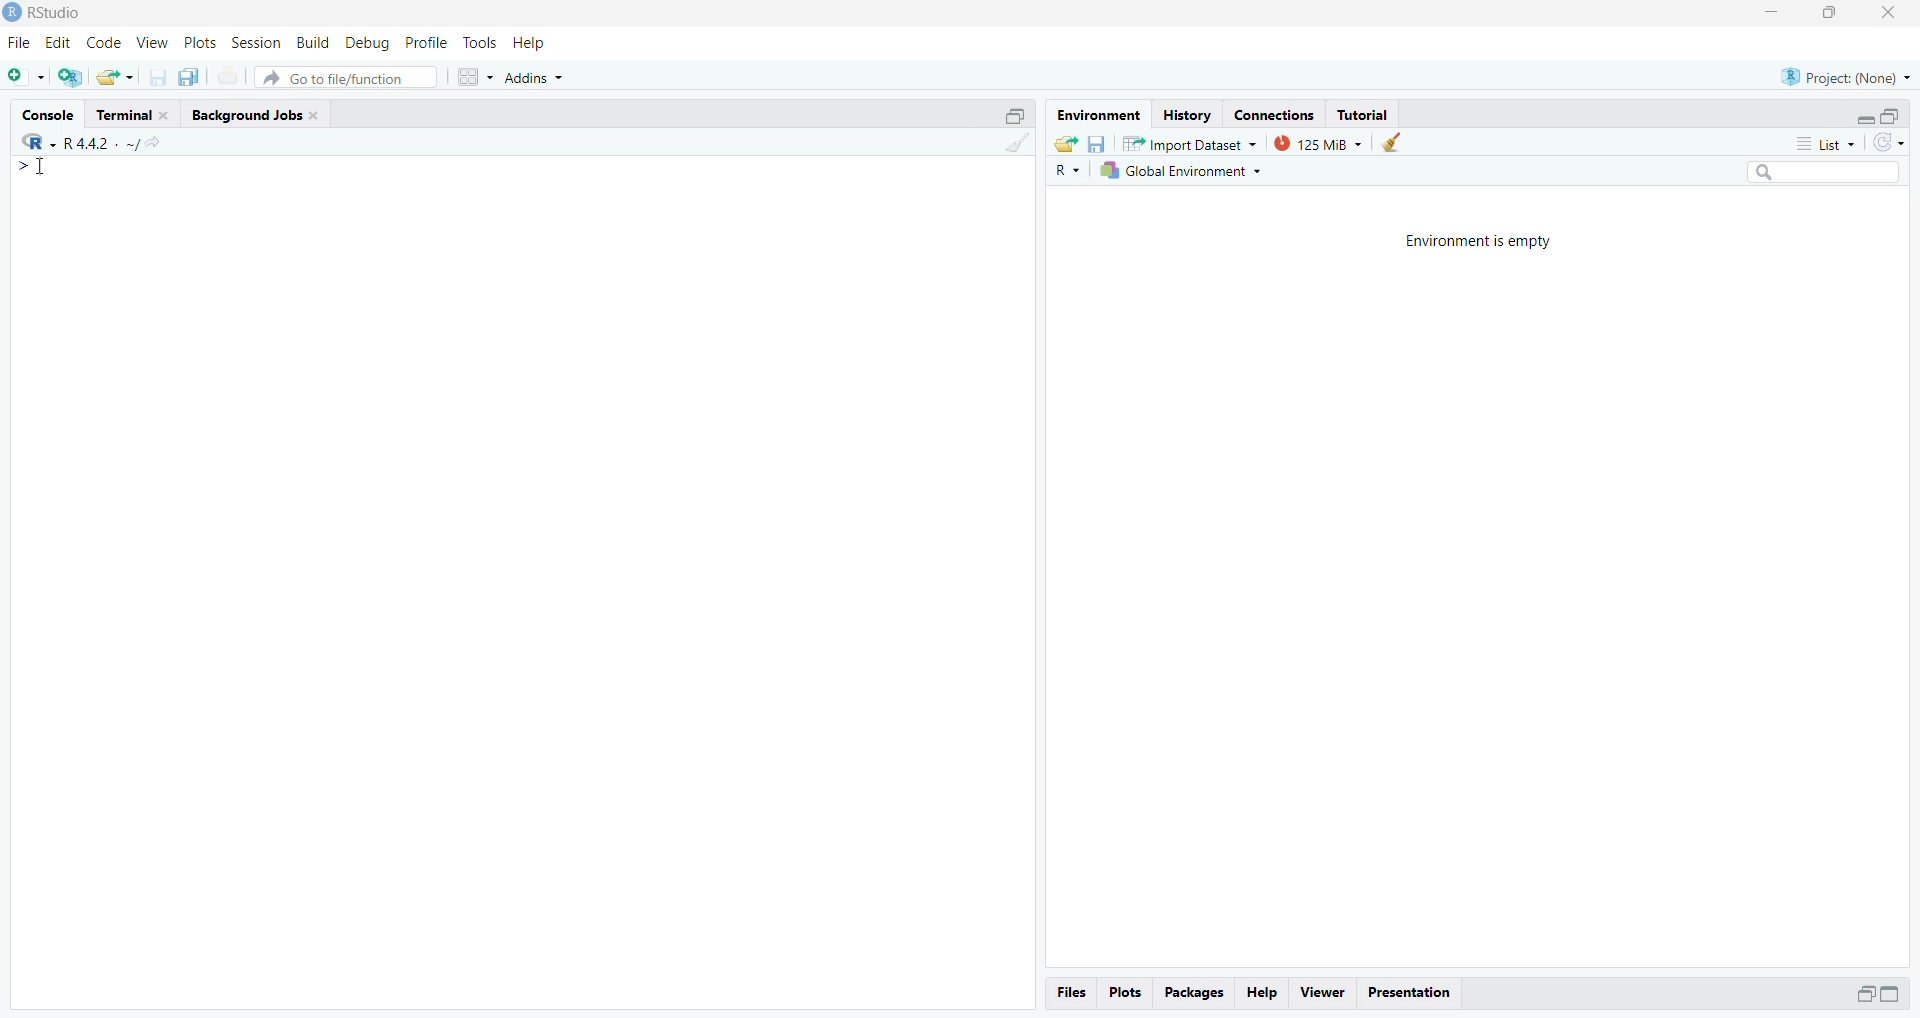 Image resolution: width=1920 pixels, height=1018 pixels. What do you see at coordinates (1015, 142) in the screenshot?
I see `clear console` at bounding box center [1015, 142].